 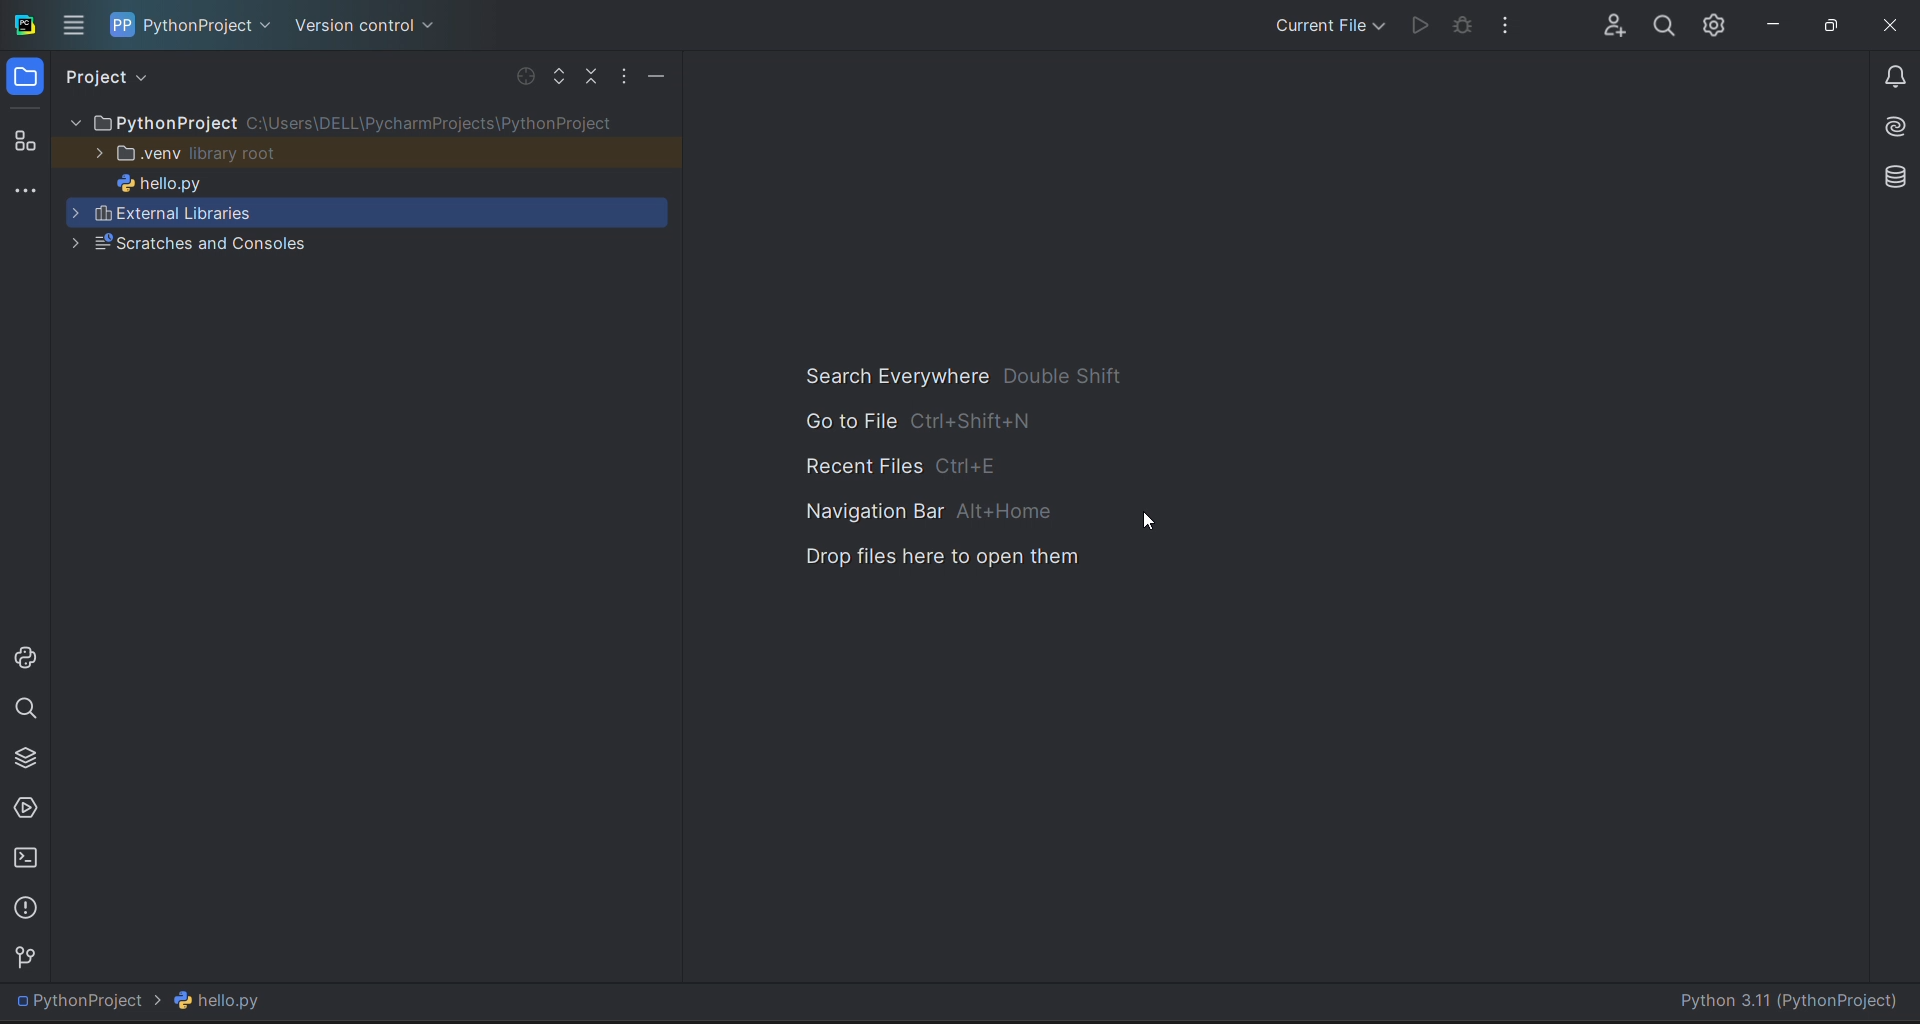 What do you see at coordinates (891, 461) in the screenshot?
I see `Recent Files Ctri+E` at bounding box center [891, 461].